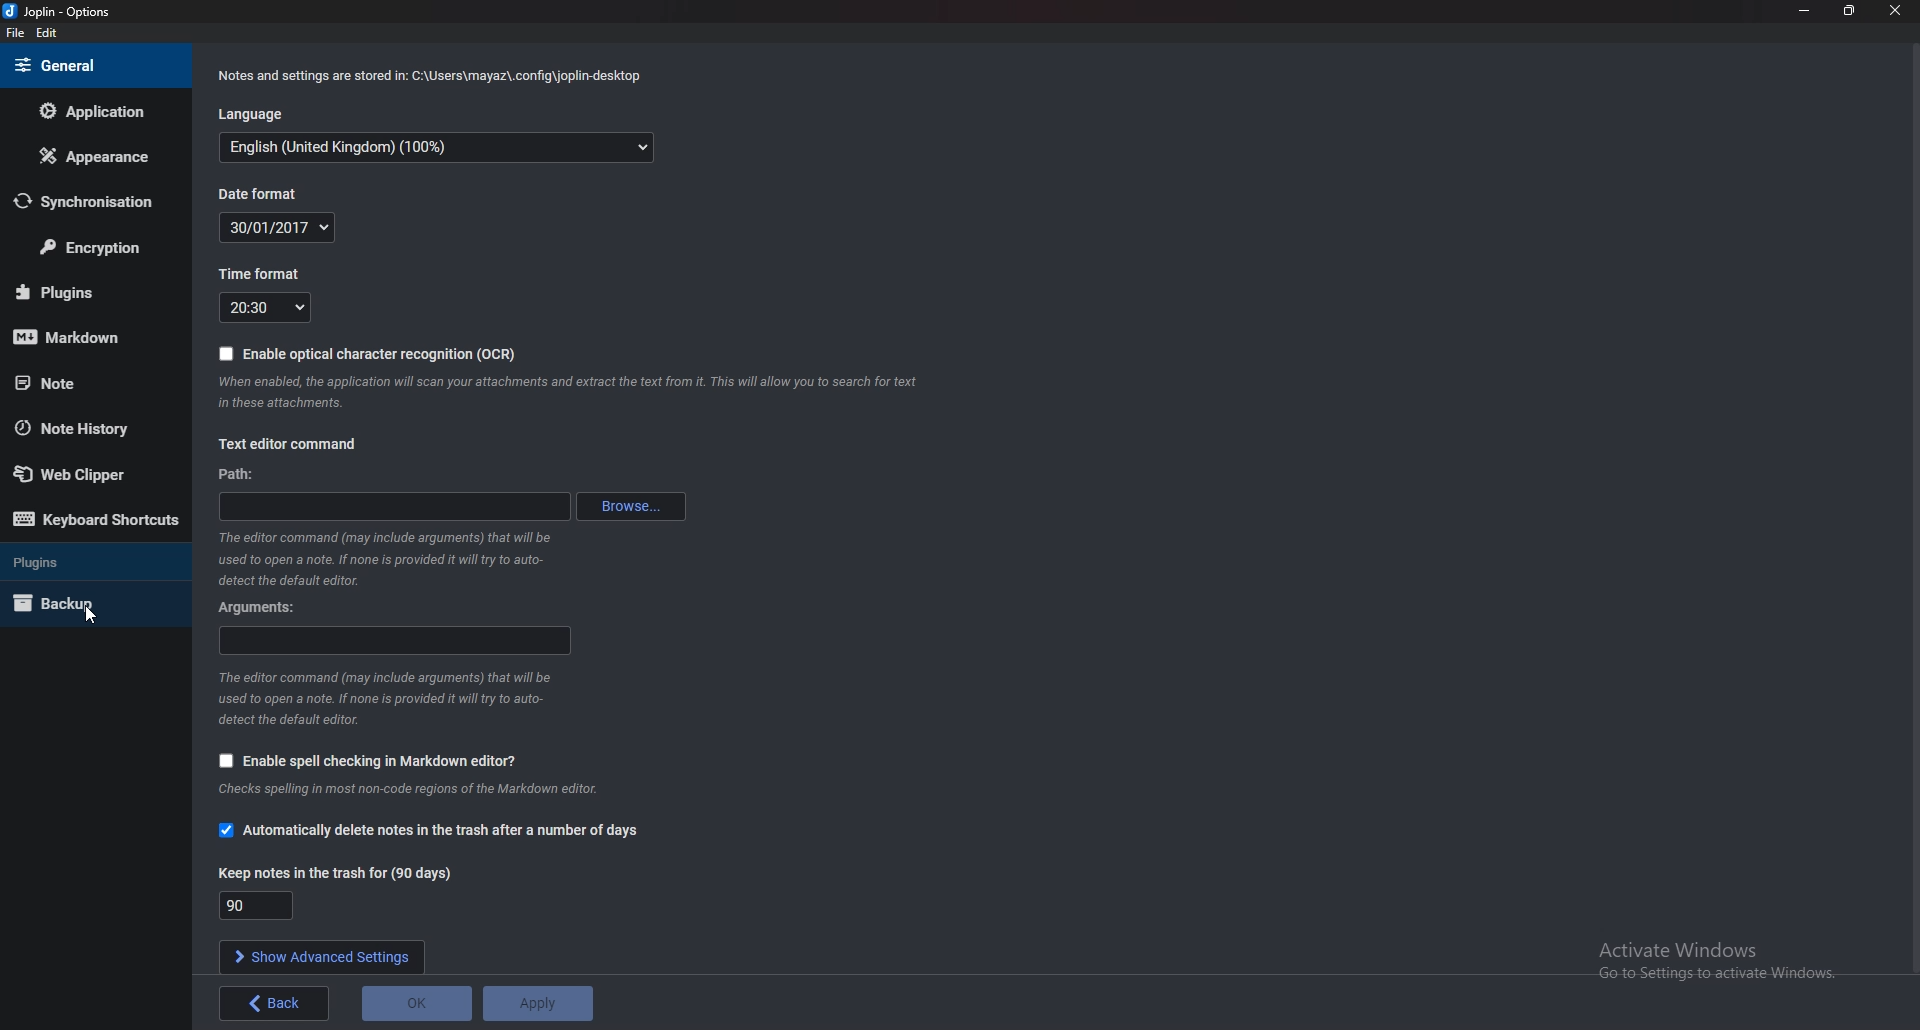 The image size is (1920, 1030). I want to click on Info on editor command, so click(386, 557).